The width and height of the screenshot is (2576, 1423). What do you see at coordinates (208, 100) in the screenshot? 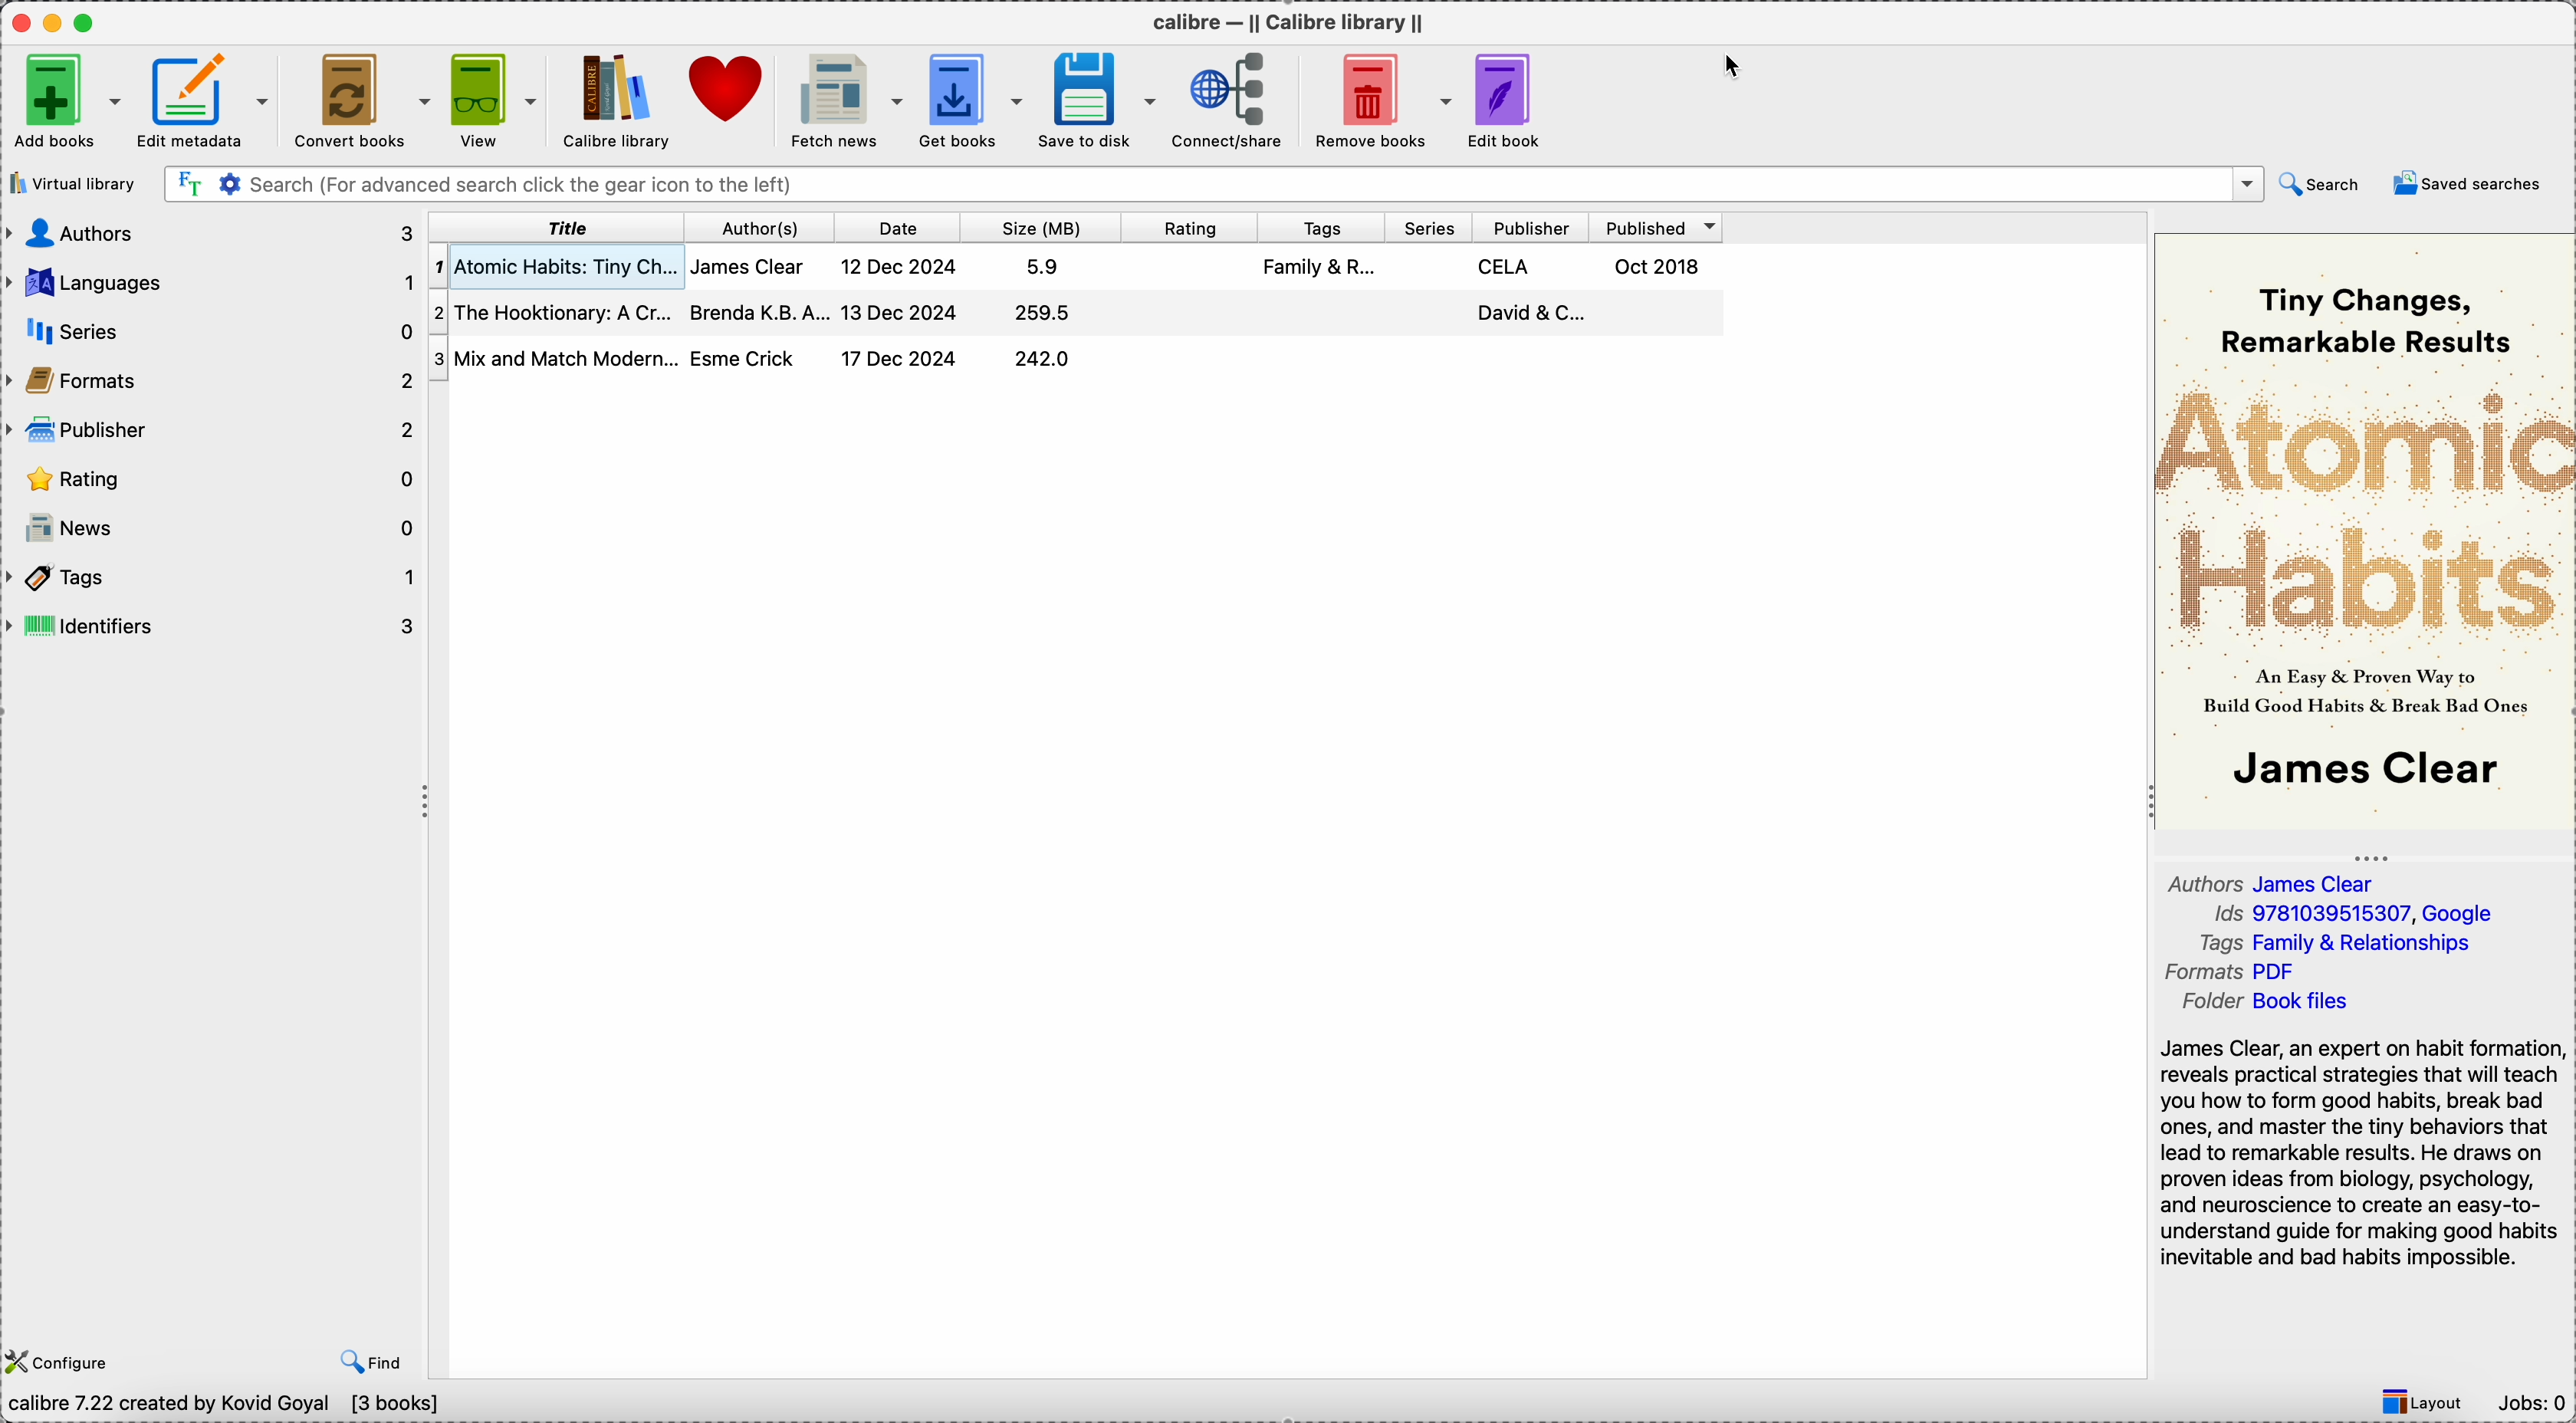
I see `edit metadata` at bounding box center [208, 100].